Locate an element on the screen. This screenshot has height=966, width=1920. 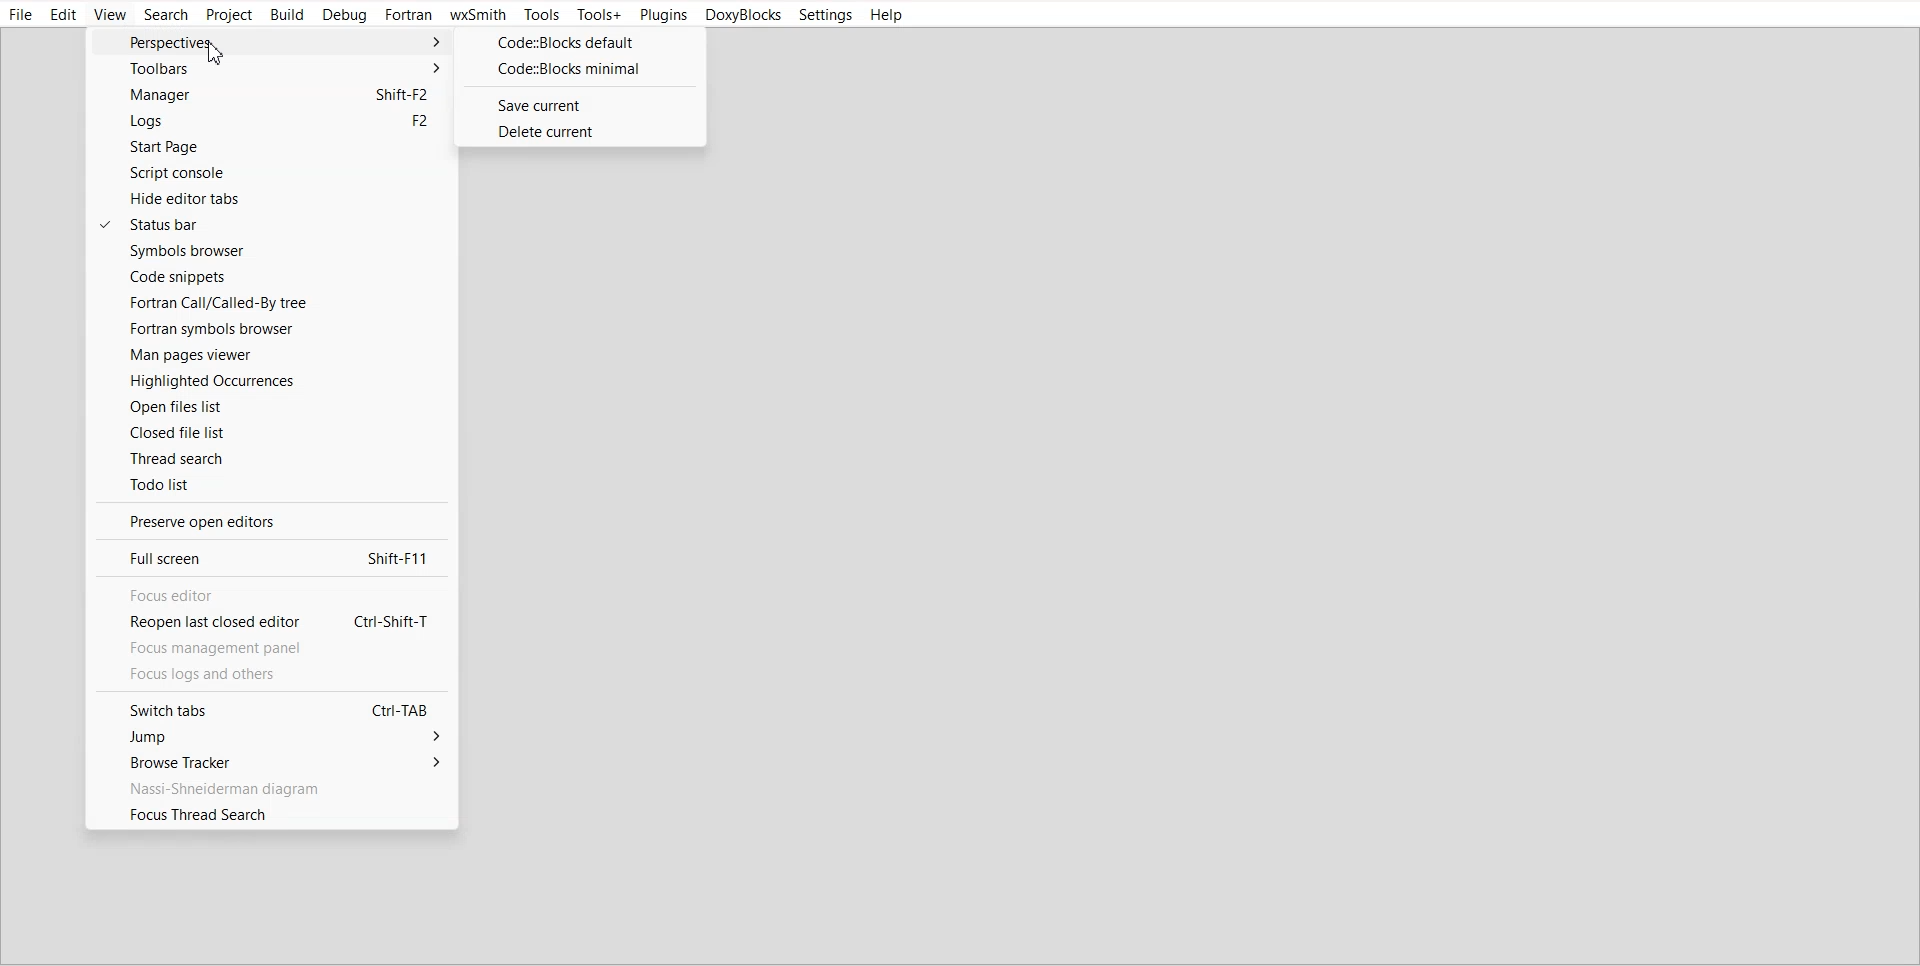
Build is located at coordinates (288, 15).